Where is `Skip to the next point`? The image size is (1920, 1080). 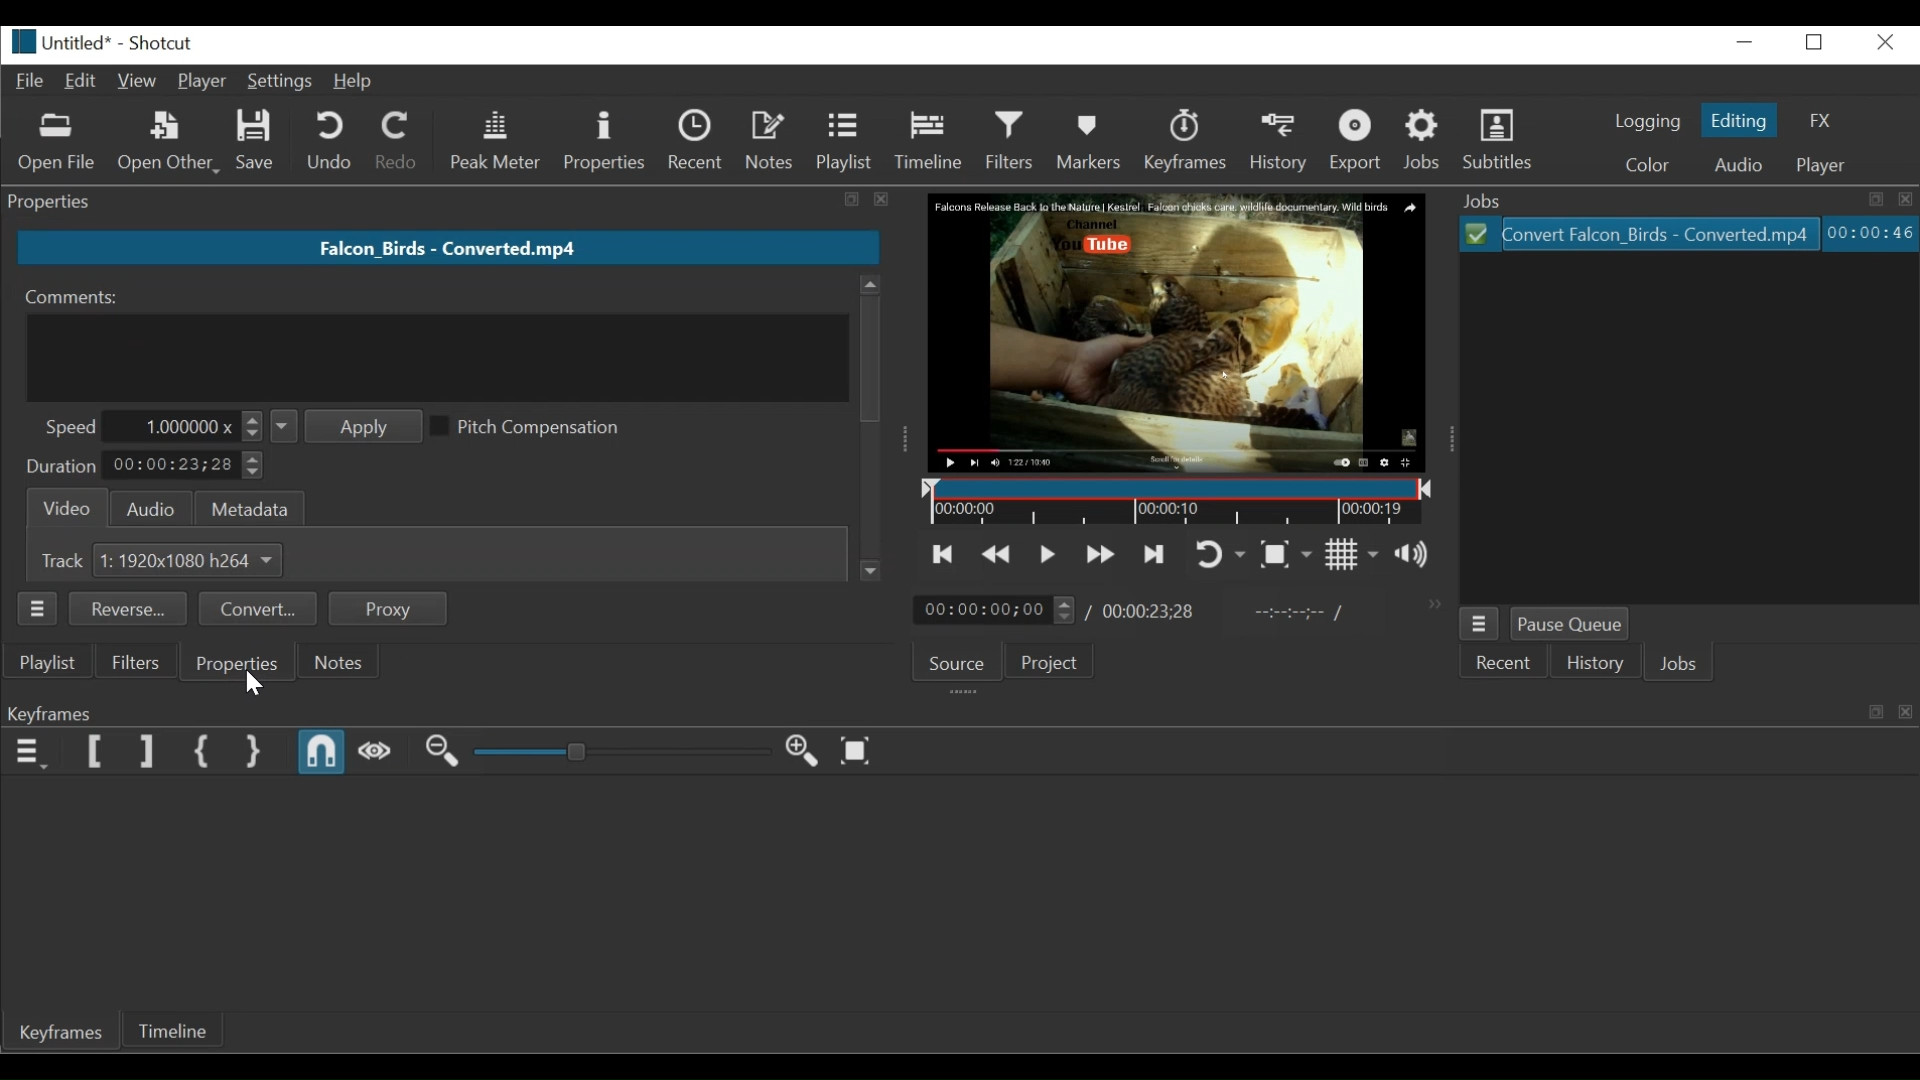 Skip to the next point is located at coordinates (1154, 554).